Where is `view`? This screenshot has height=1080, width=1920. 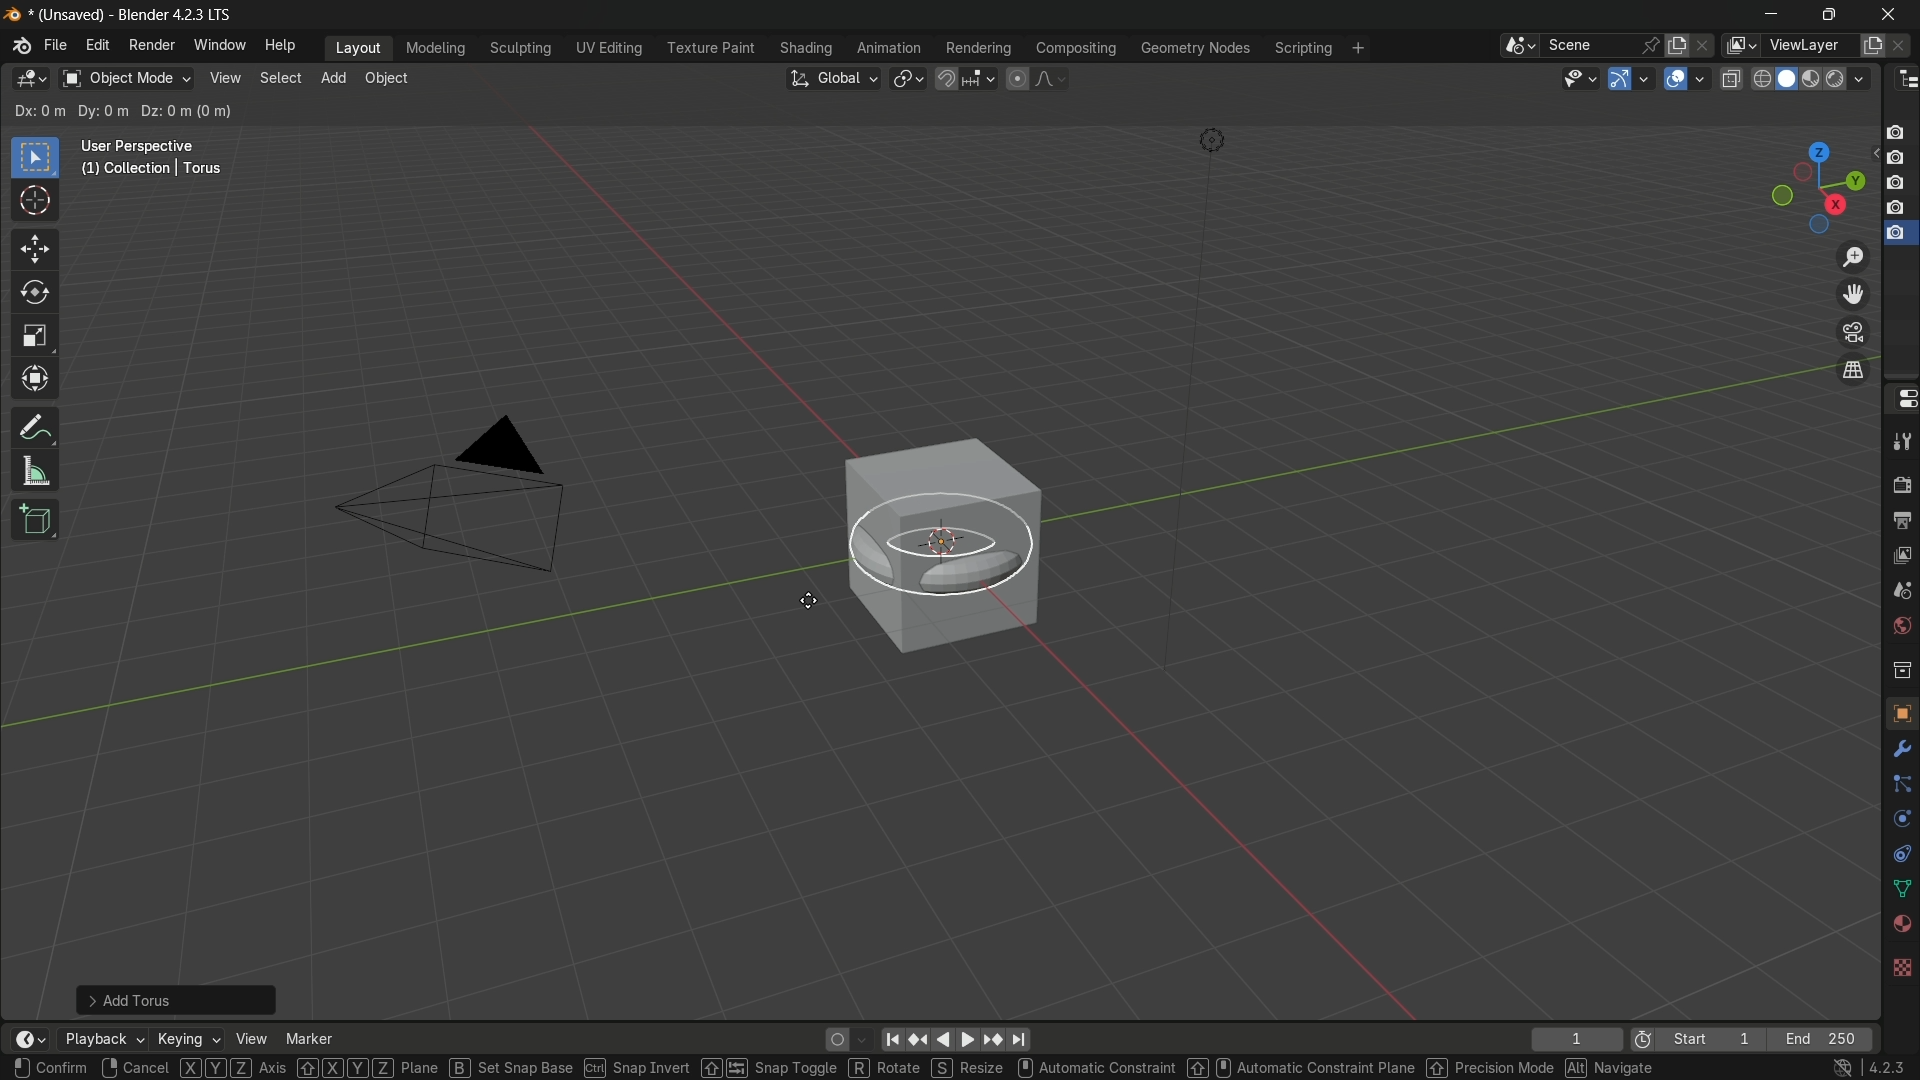
view is located at coordinates (223, 78).